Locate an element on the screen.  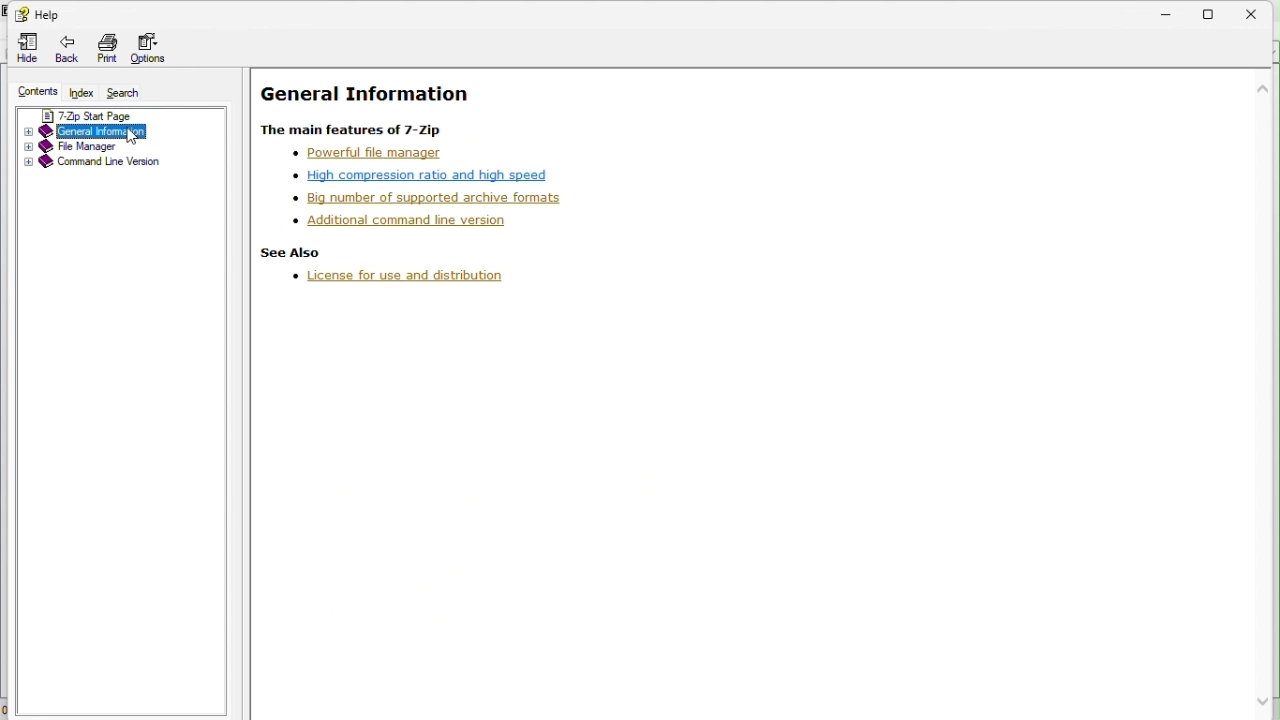
General information is located at coordinates (99, 132).